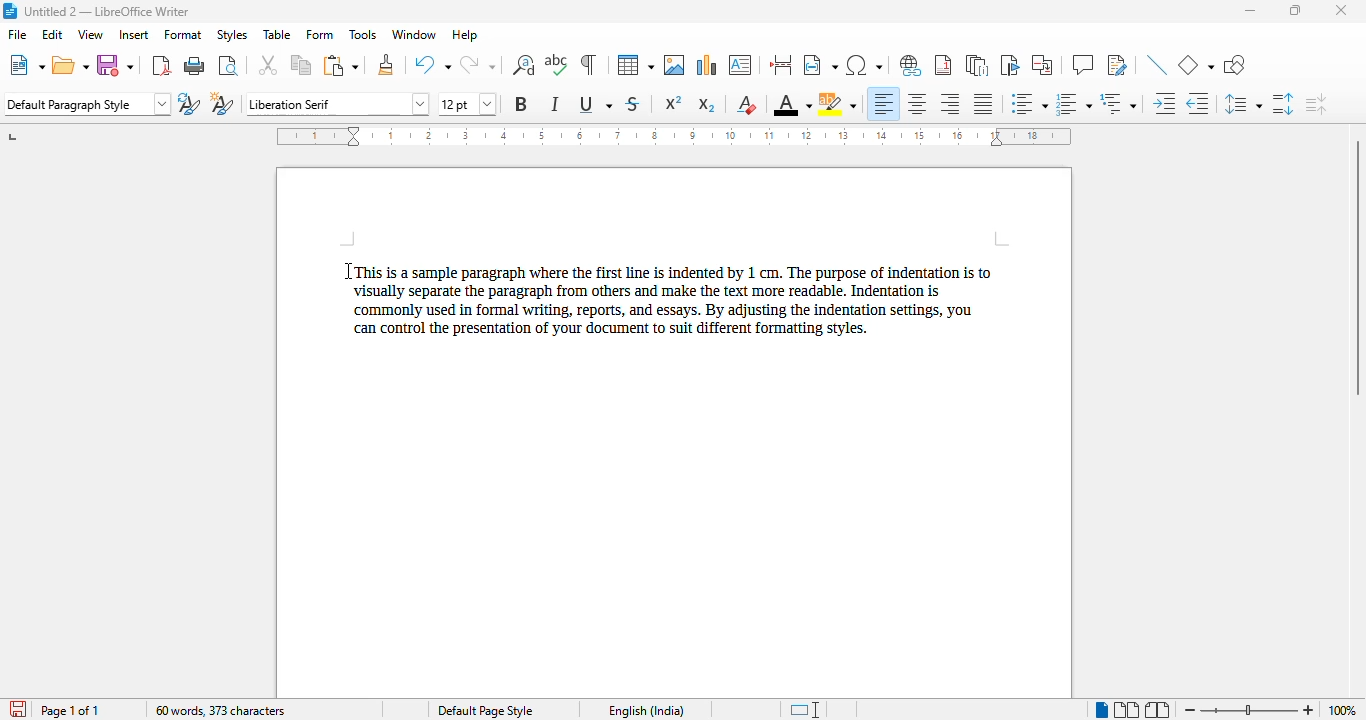 The width and height of the screenshot is (1366, 720). What do you see at coordinates (1126, 709) in the screenshot?
I see `multi-page view` at bounding box center [1126, 709].